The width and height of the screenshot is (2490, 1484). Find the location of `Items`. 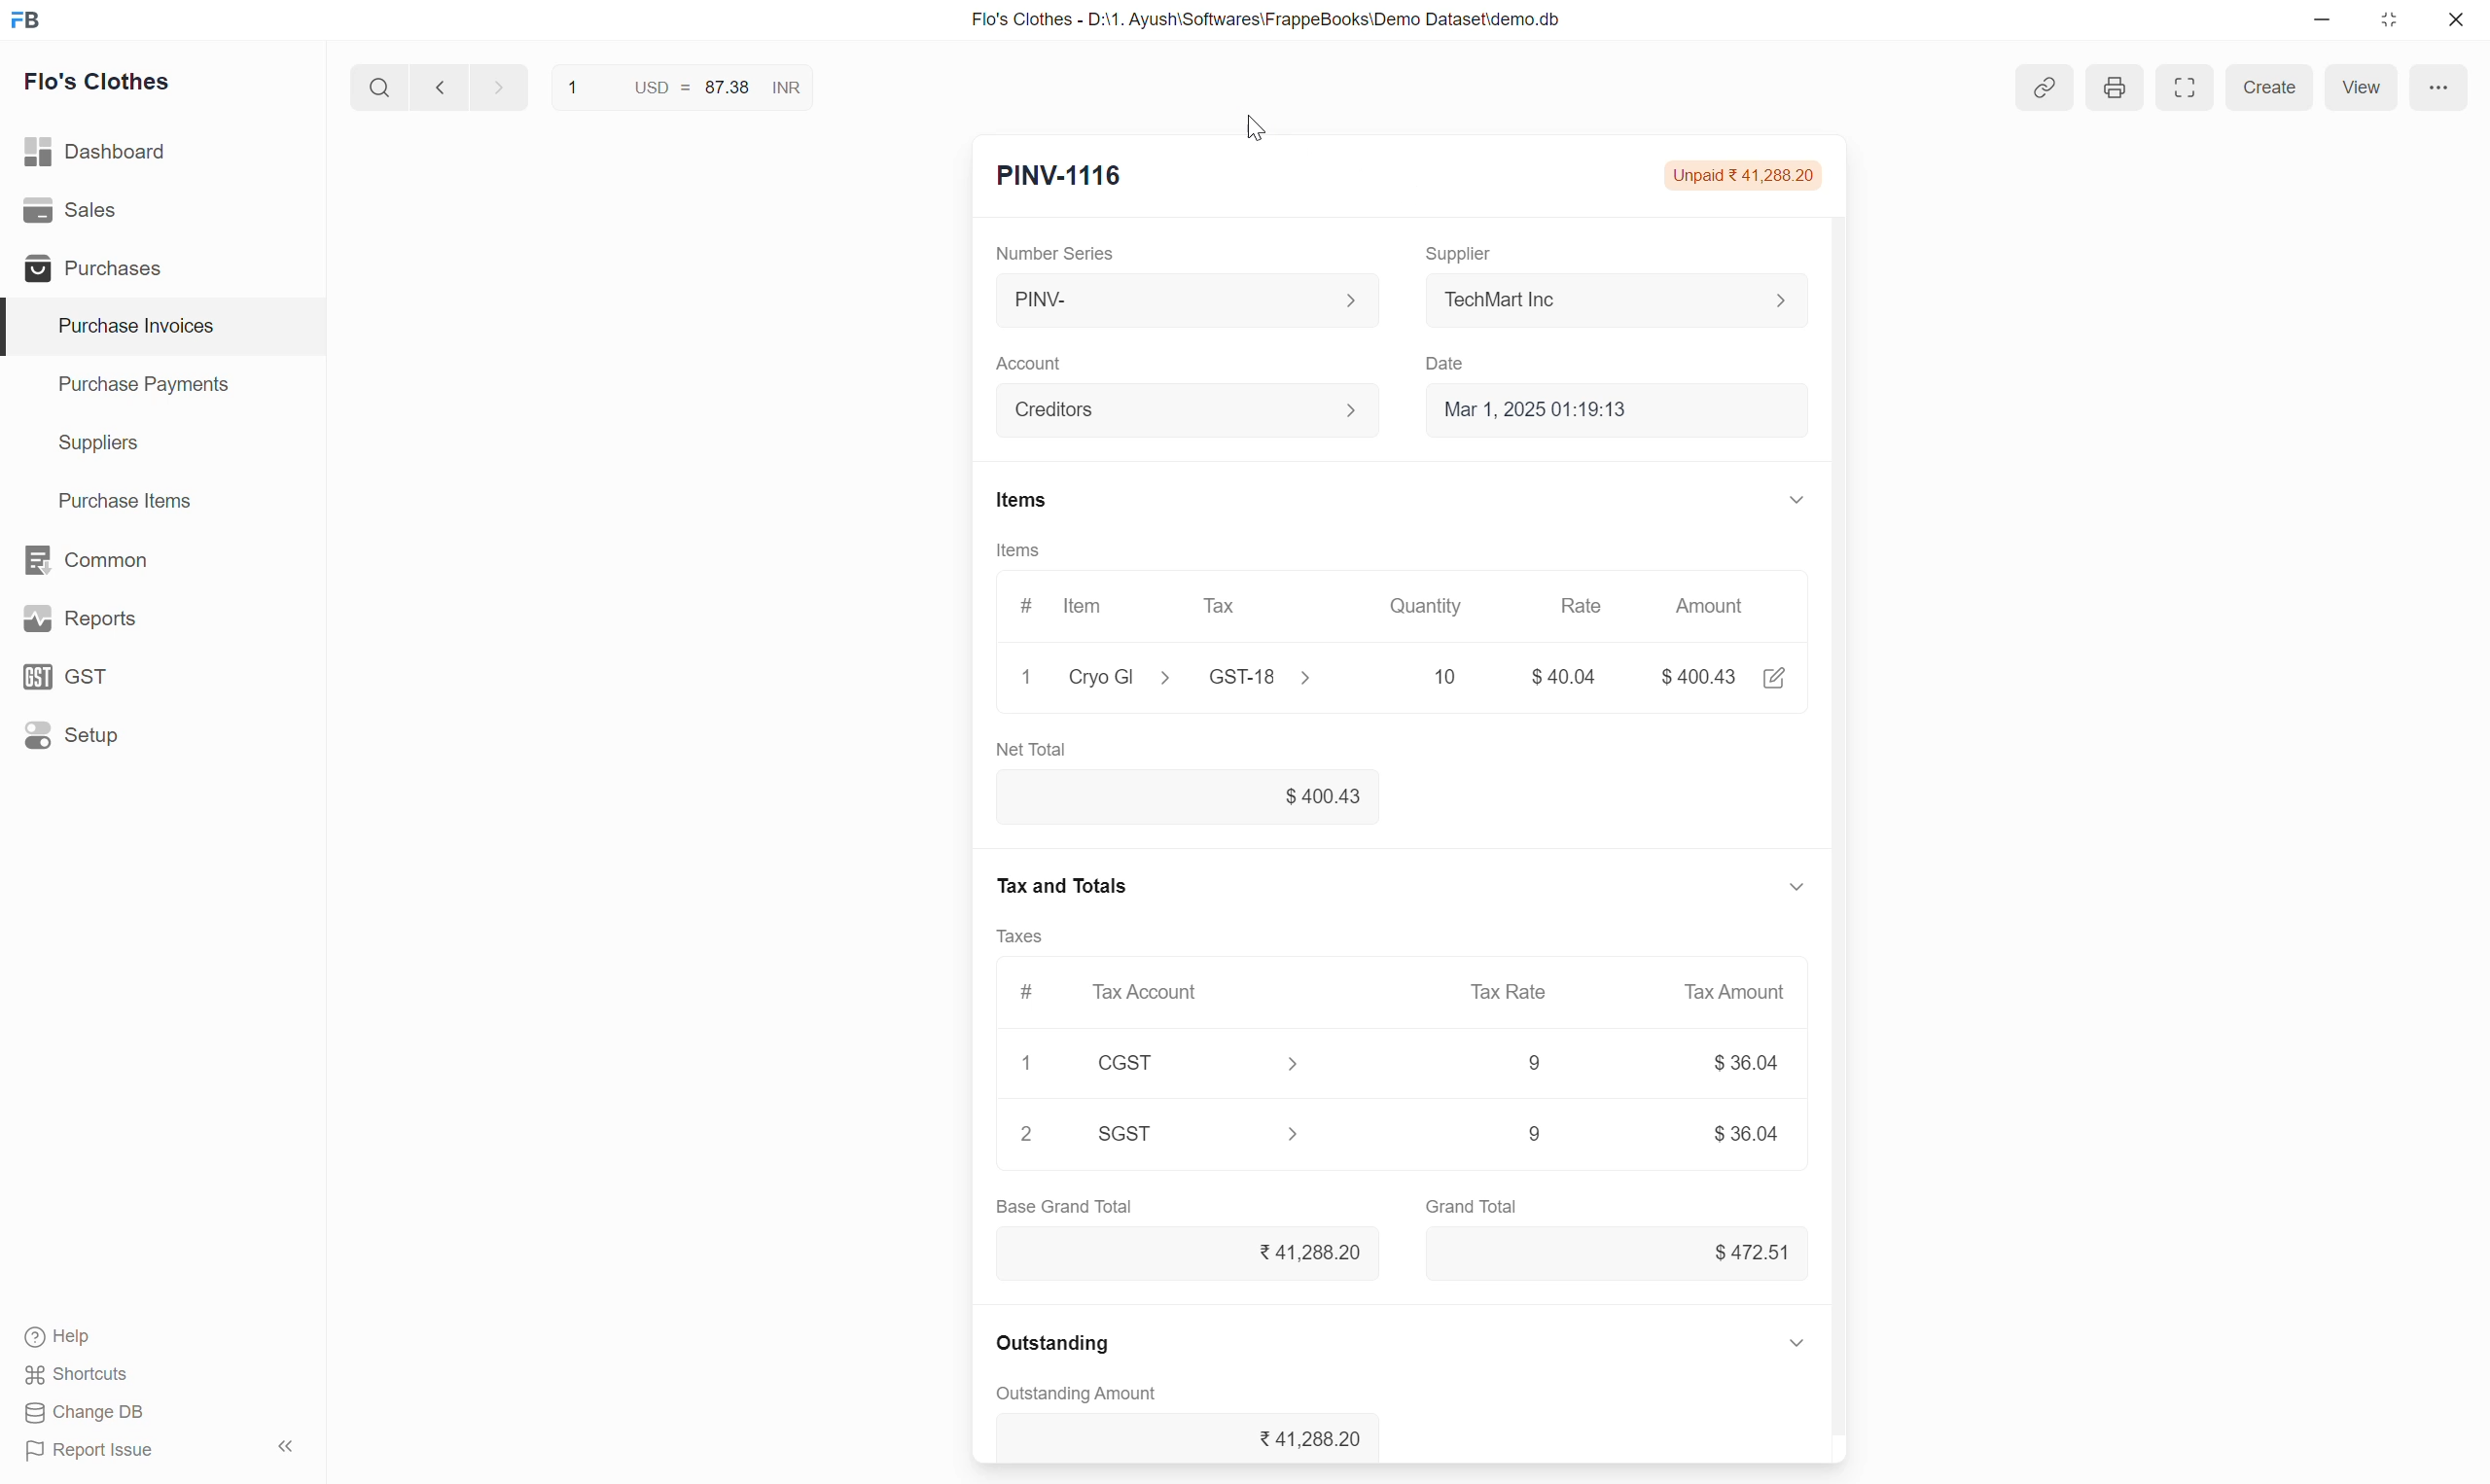

Items is located at coordinates (1021, 500).